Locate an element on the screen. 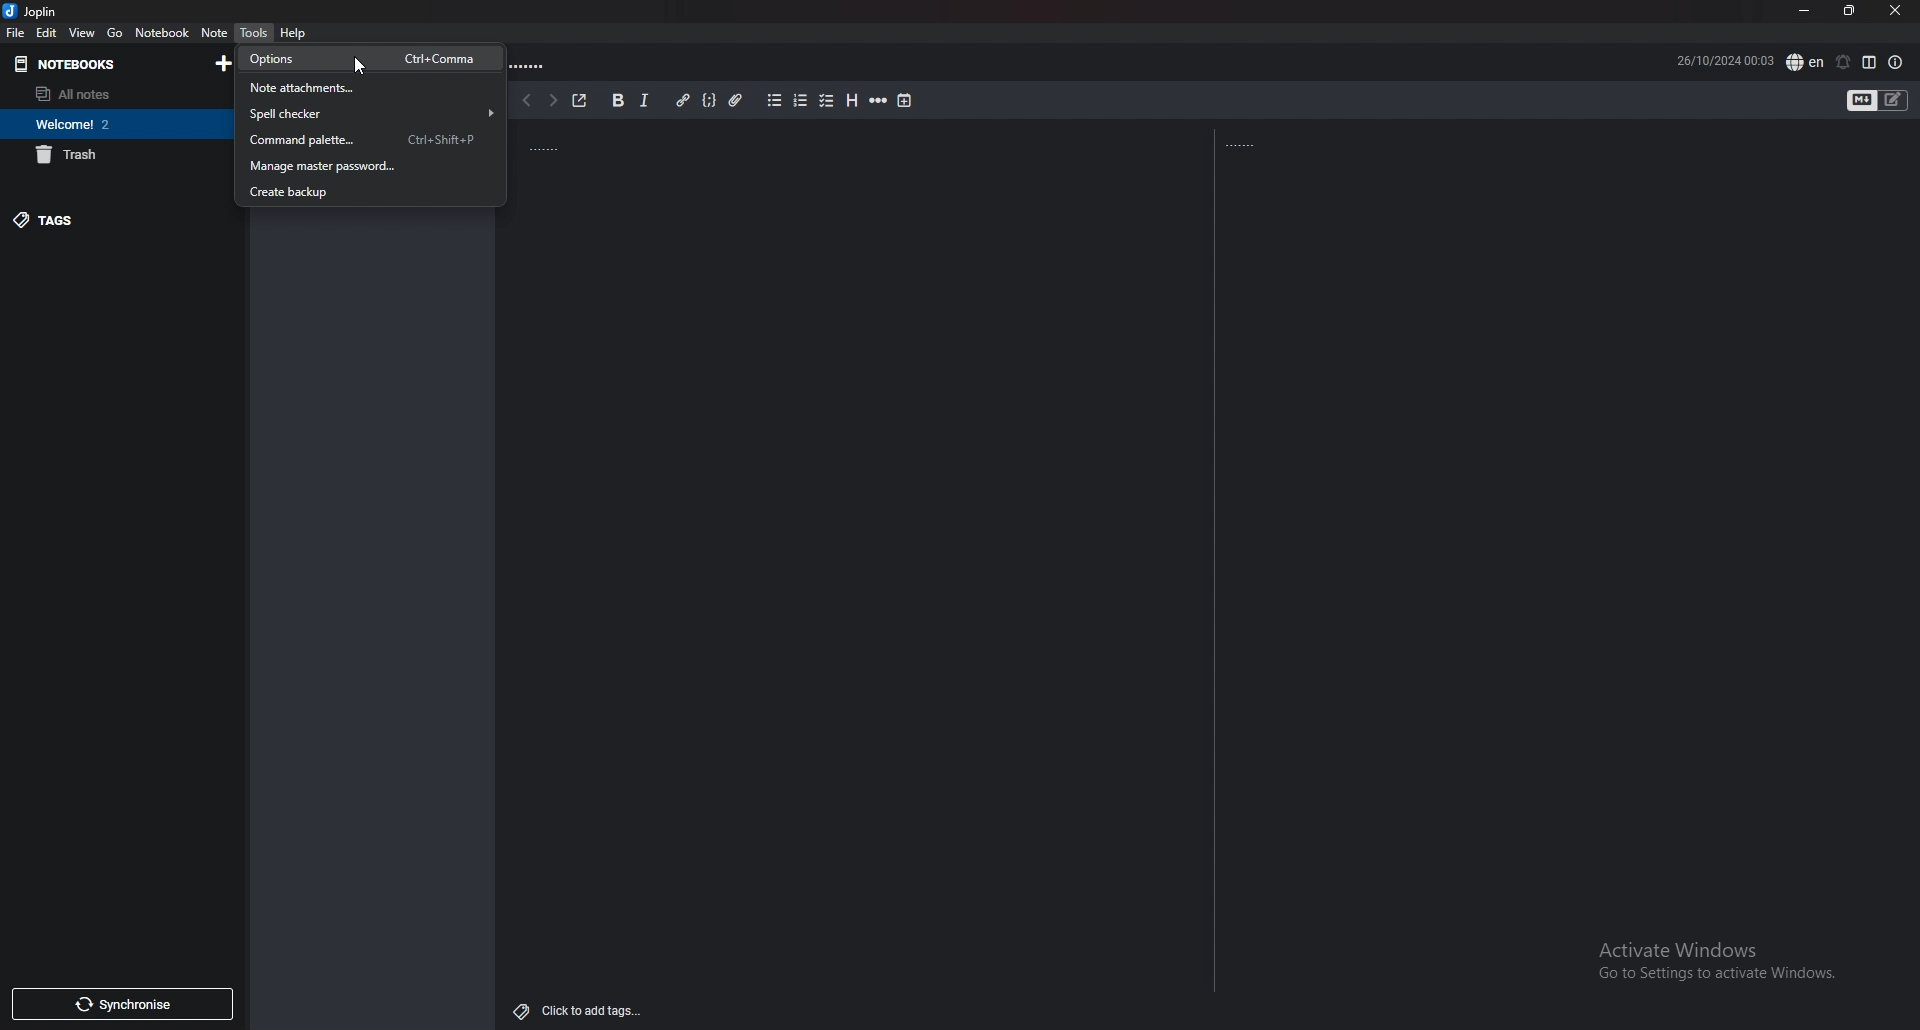 The image size is (1920, 1030). joplin is located at coordinates (32, 11).